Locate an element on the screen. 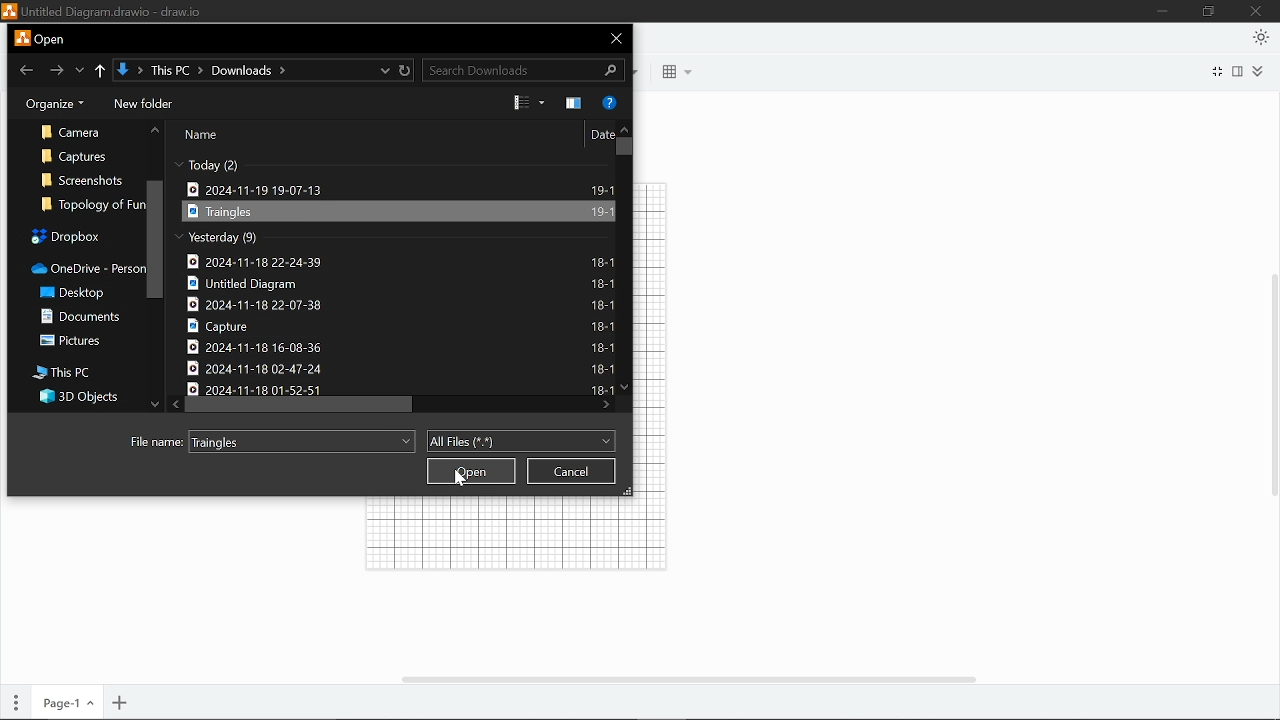  Move left in files is located at coordinates (173, 404).